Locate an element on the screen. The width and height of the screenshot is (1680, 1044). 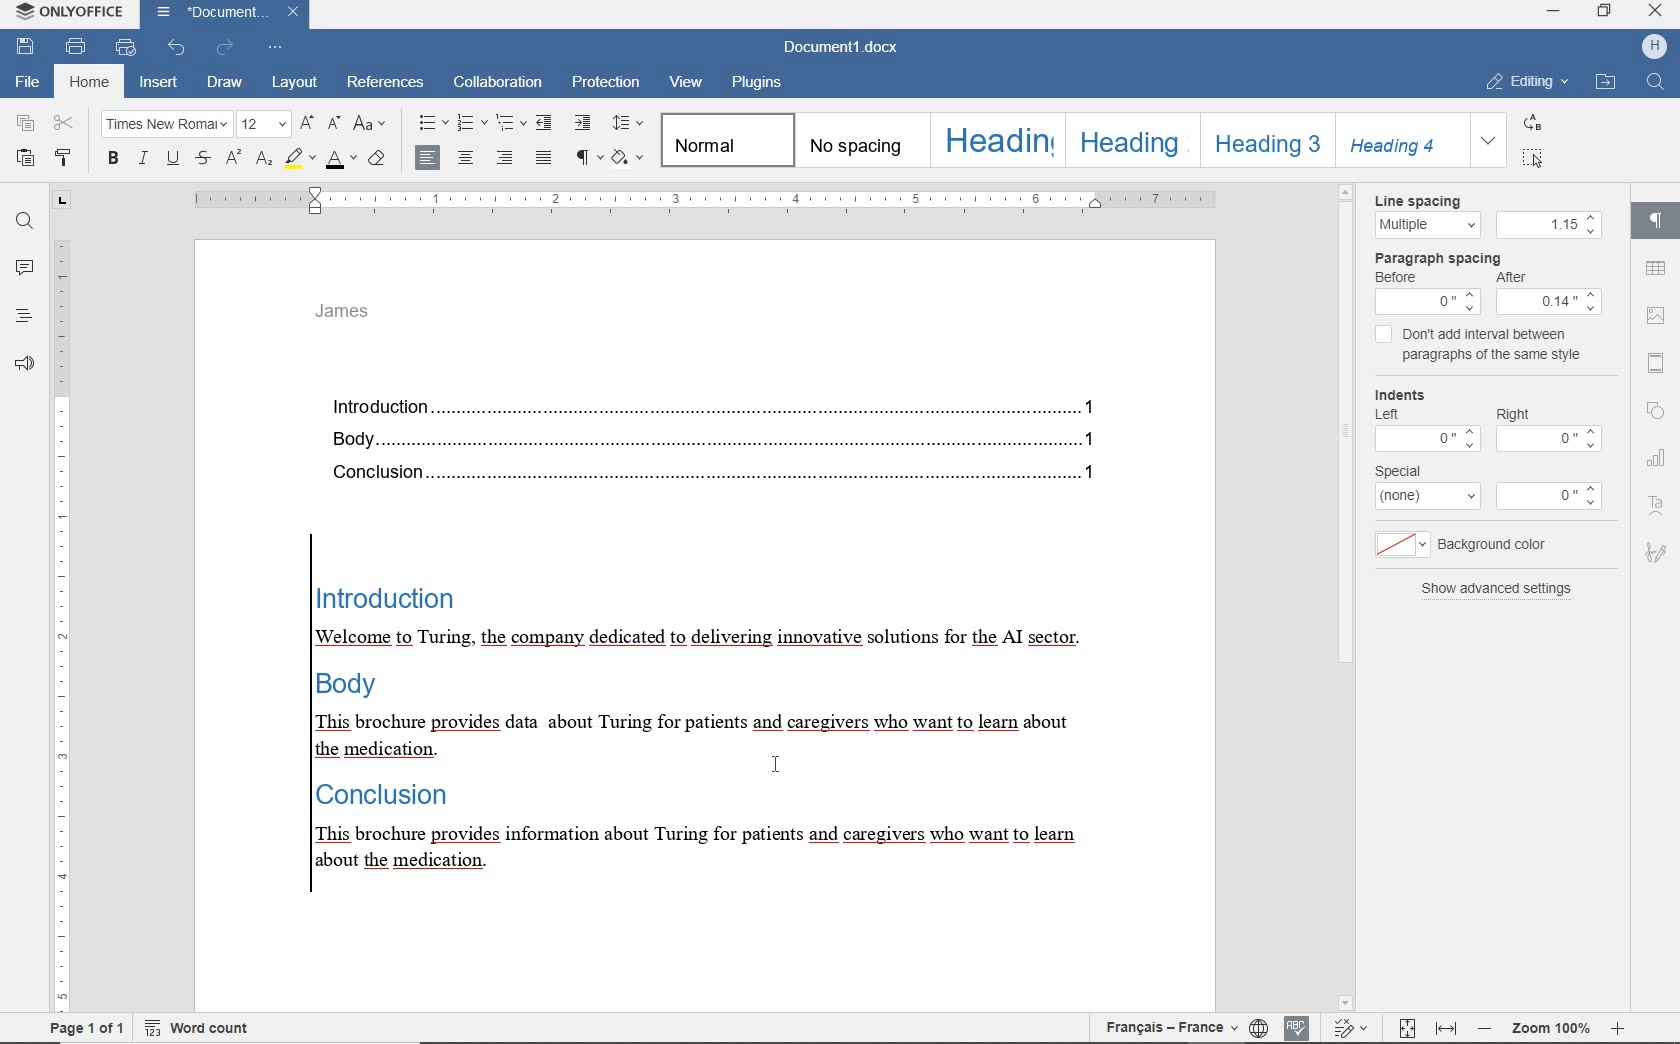
more options is located at coordinates (1430, 497).